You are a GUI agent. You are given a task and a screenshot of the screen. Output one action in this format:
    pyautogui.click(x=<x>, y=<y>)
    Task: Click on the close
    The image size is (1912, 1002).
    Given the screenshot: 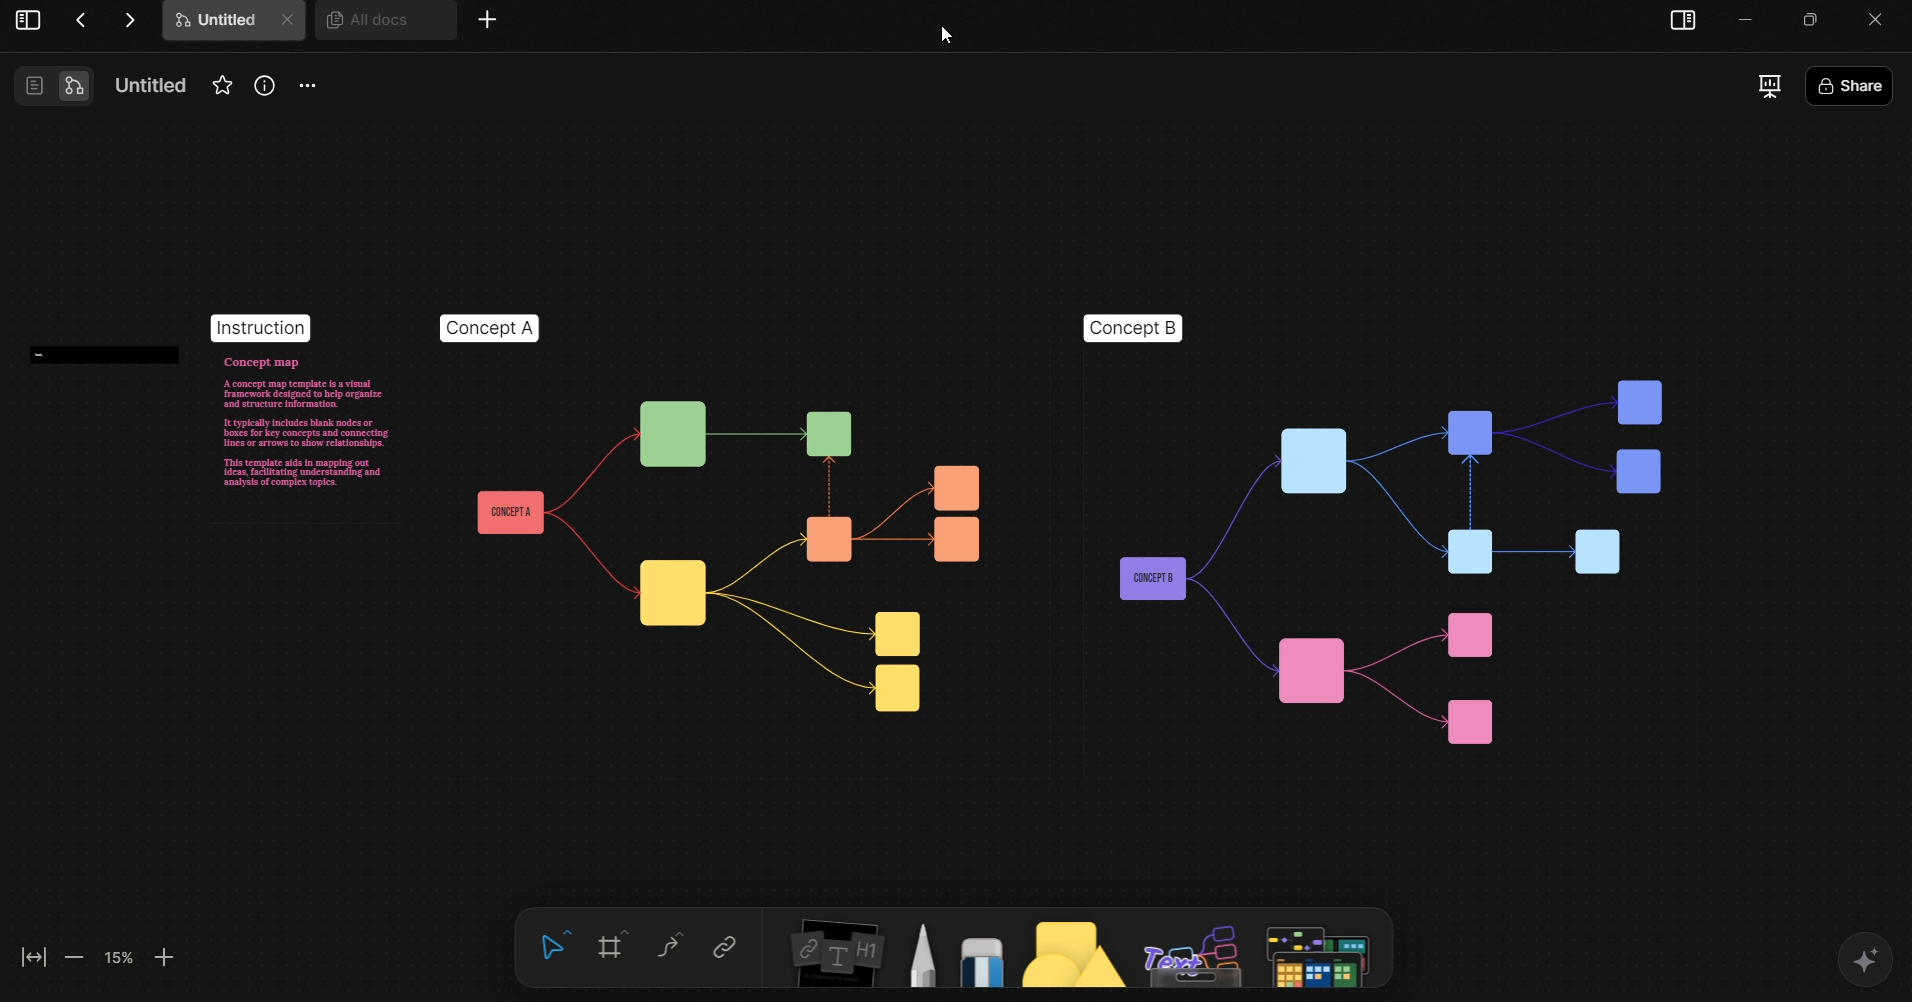 What is the action you would take?
    pyautogui.click(x=1885, y=17)
    